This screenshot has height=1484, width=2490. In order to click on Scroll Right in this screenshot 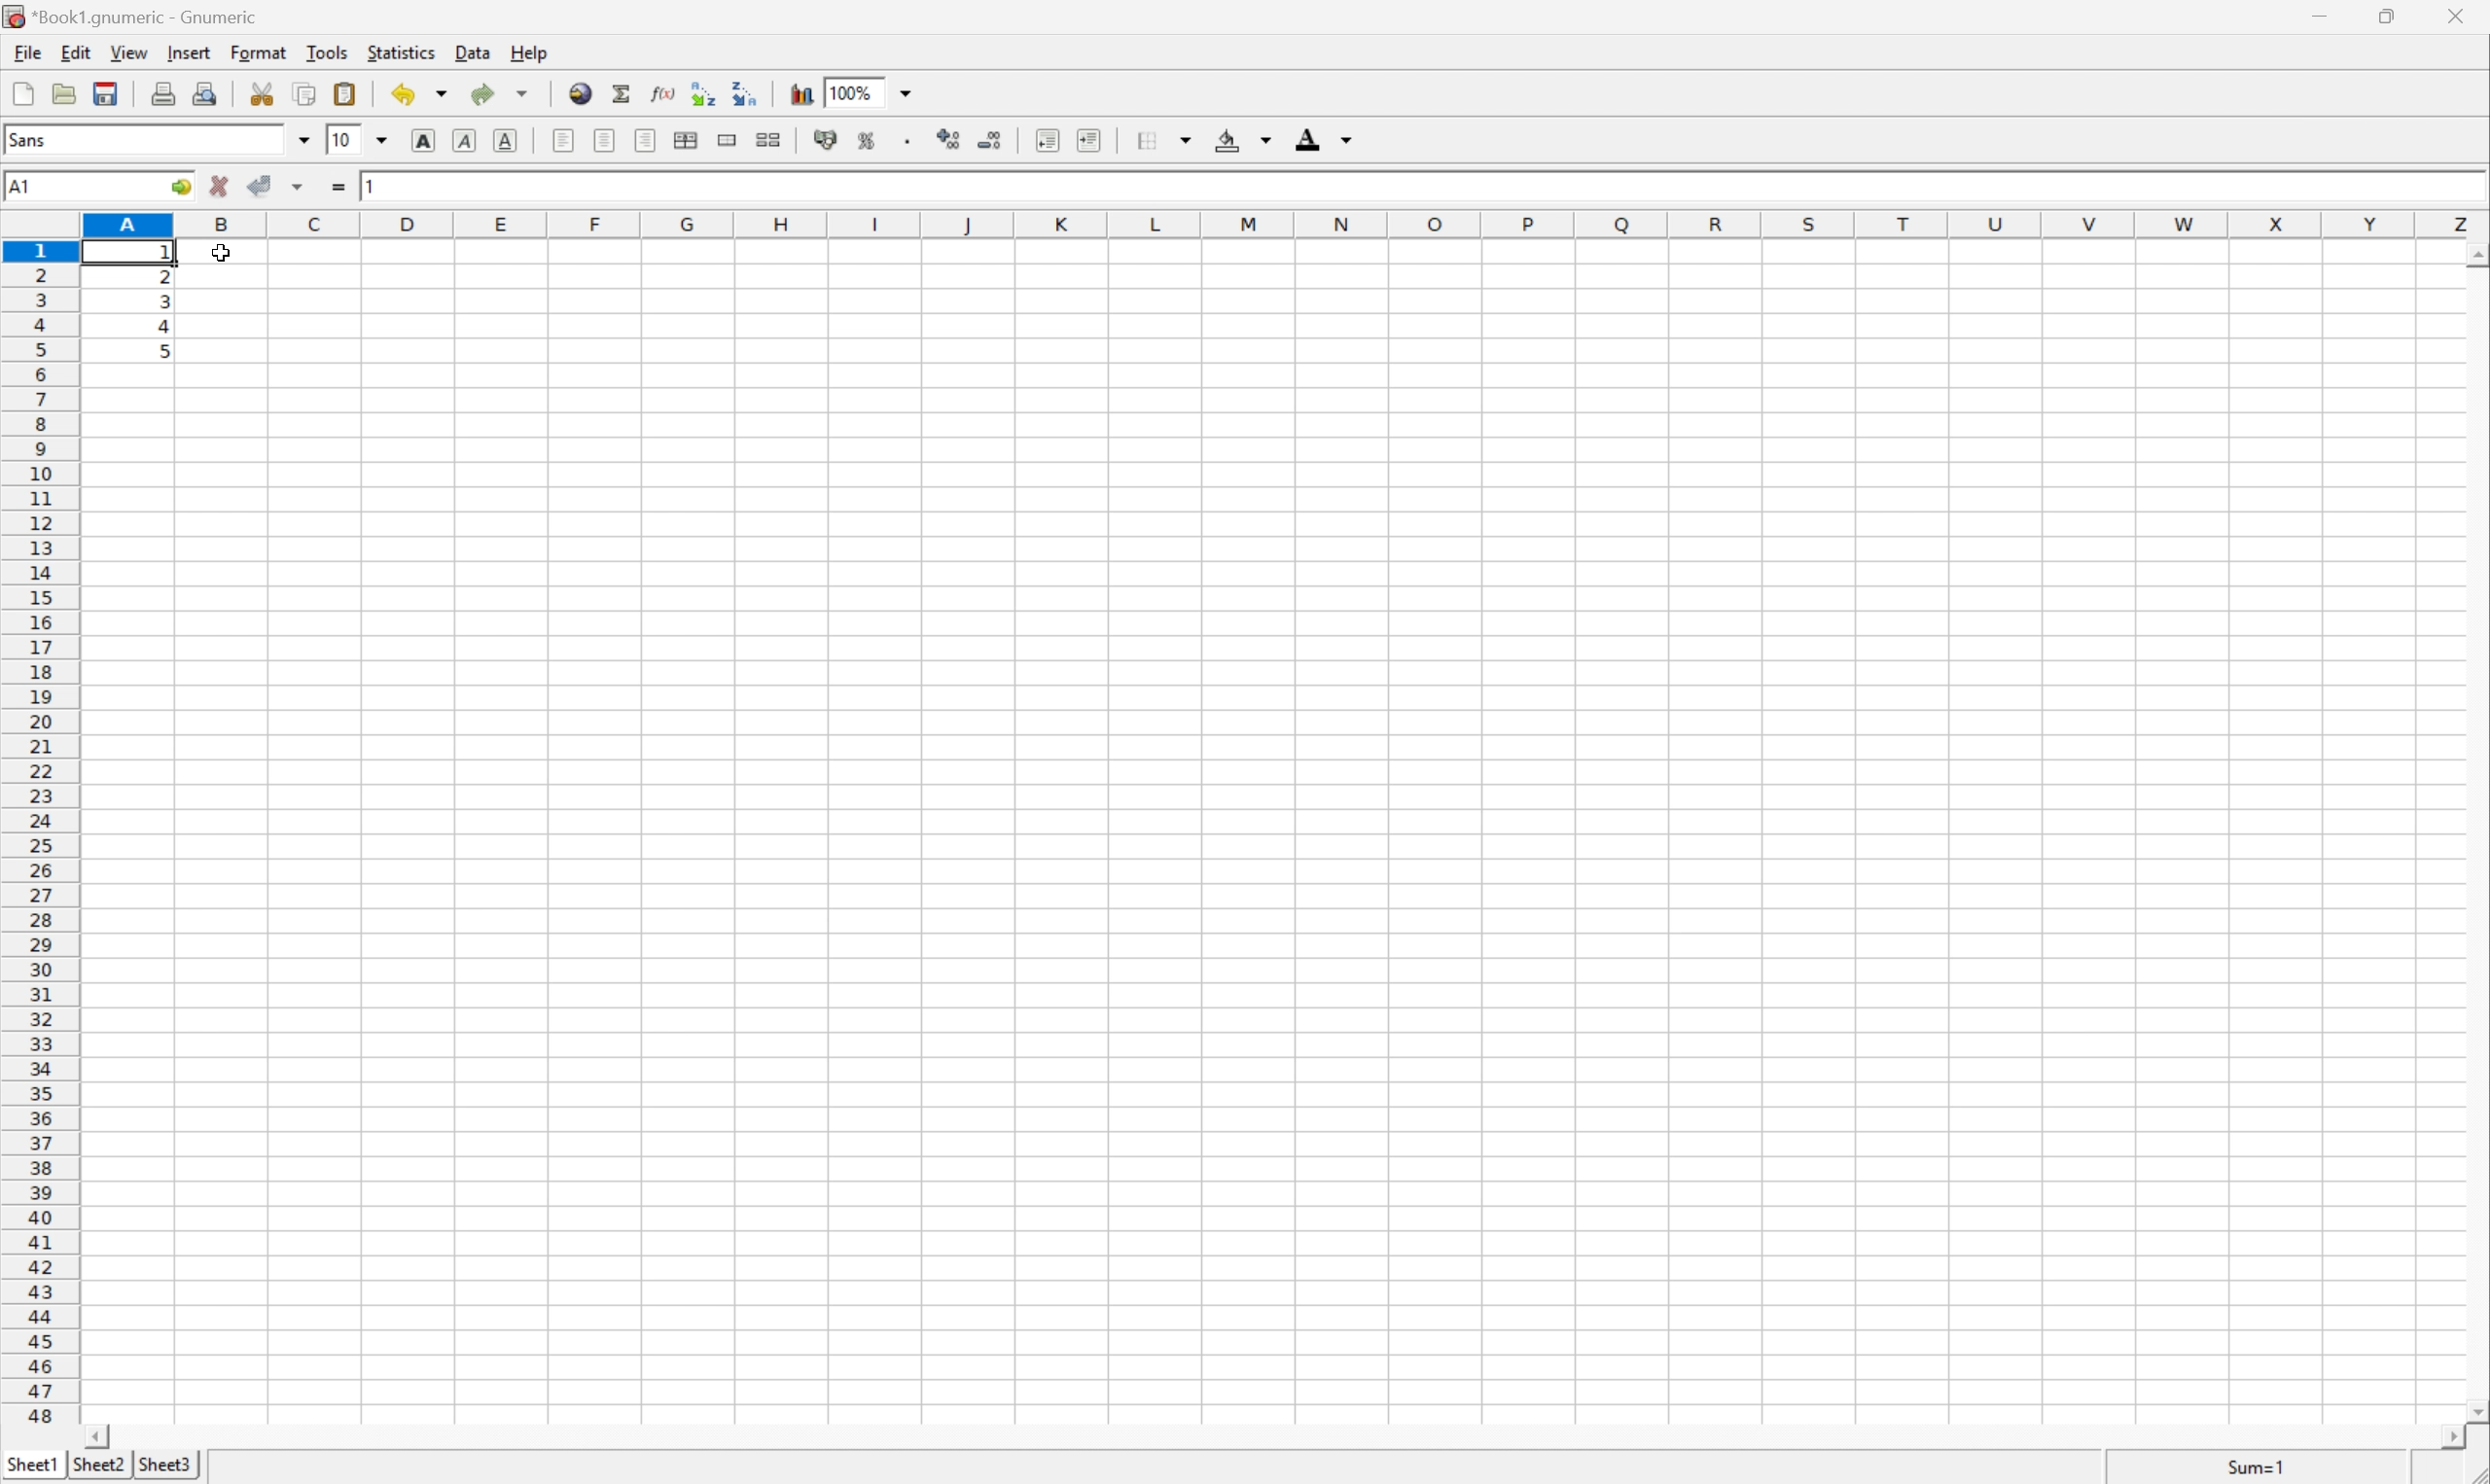, I will do `click(2439, 1436)`.